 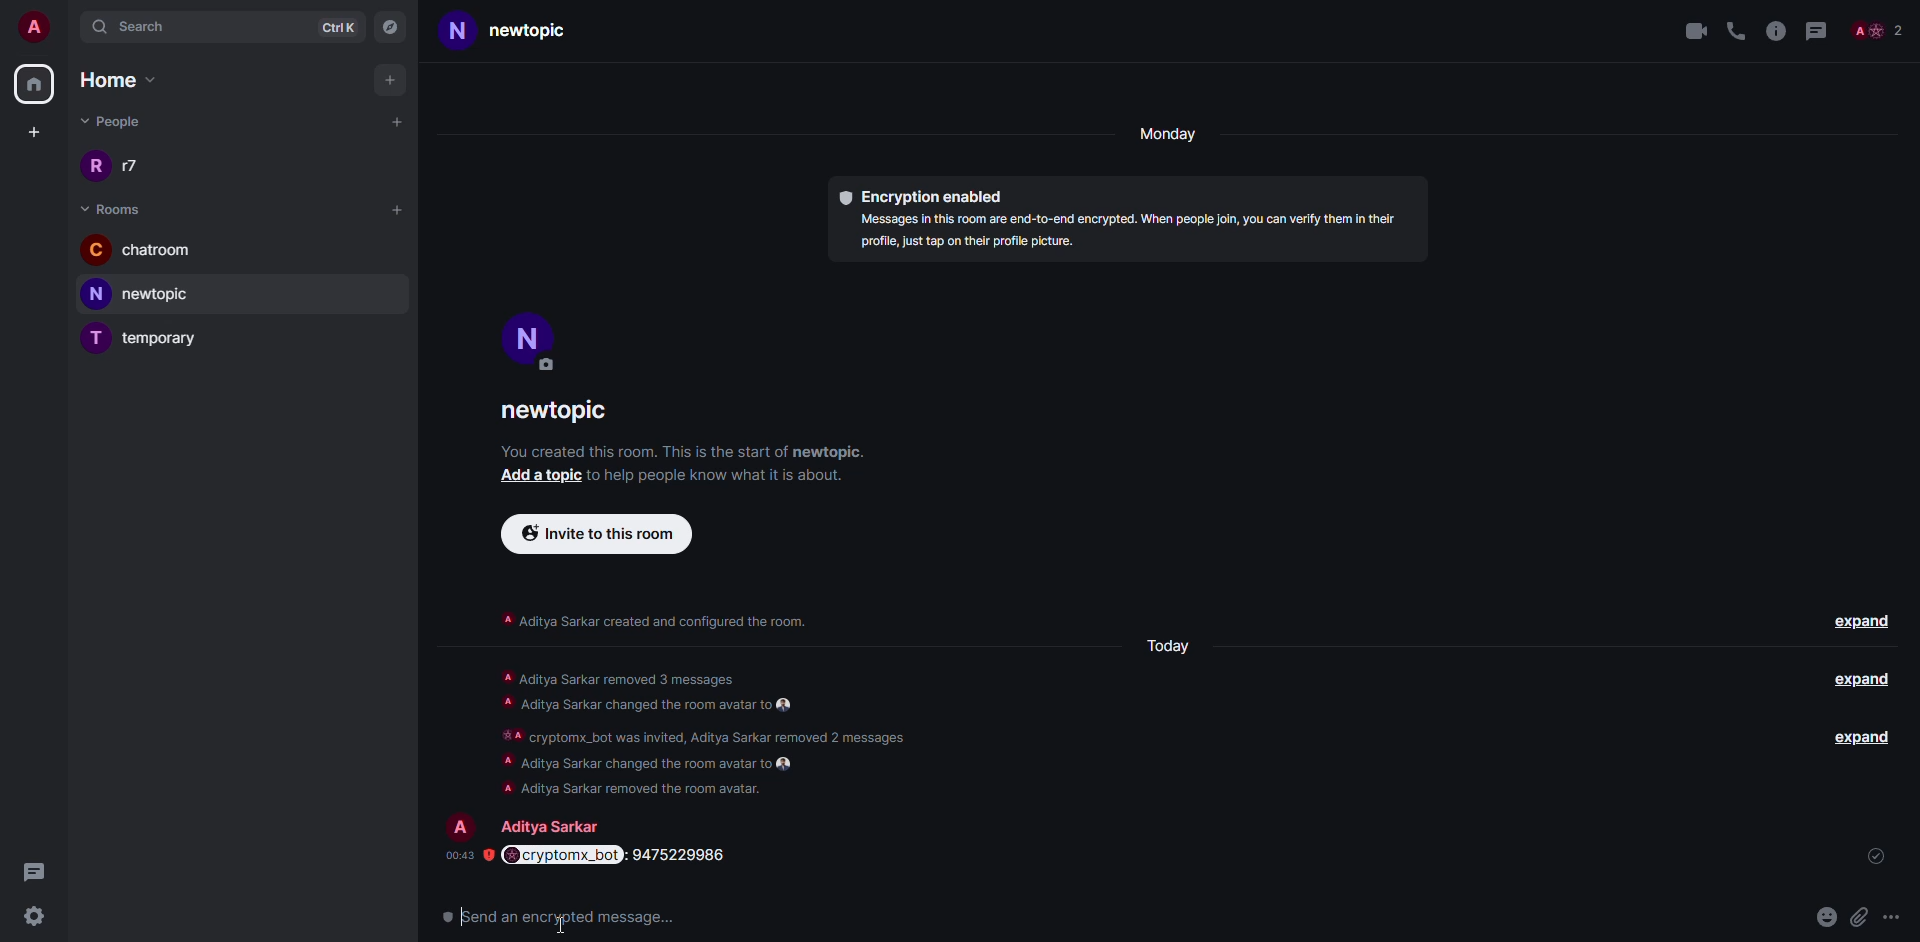 I want to click on voice call, so click(x=1736, y=28).